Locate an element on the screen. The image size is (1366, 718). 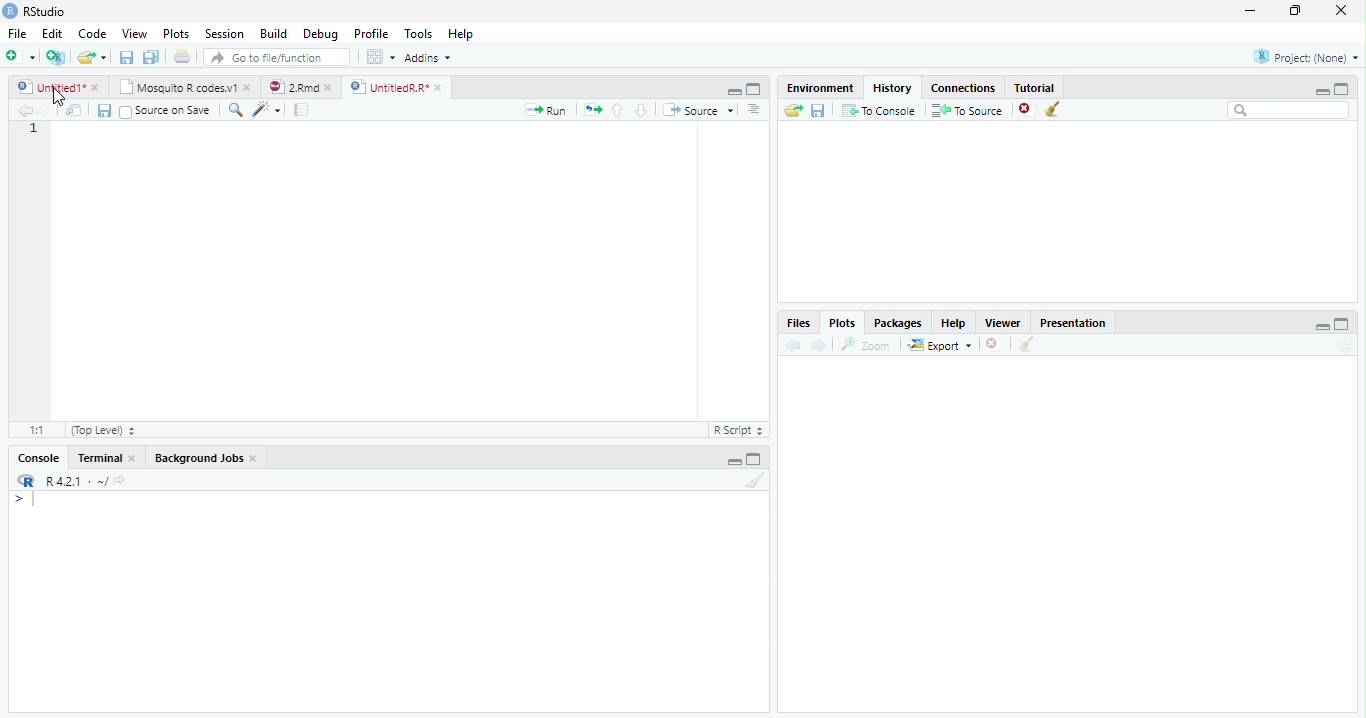
Next is located at coordinates (52, 113).